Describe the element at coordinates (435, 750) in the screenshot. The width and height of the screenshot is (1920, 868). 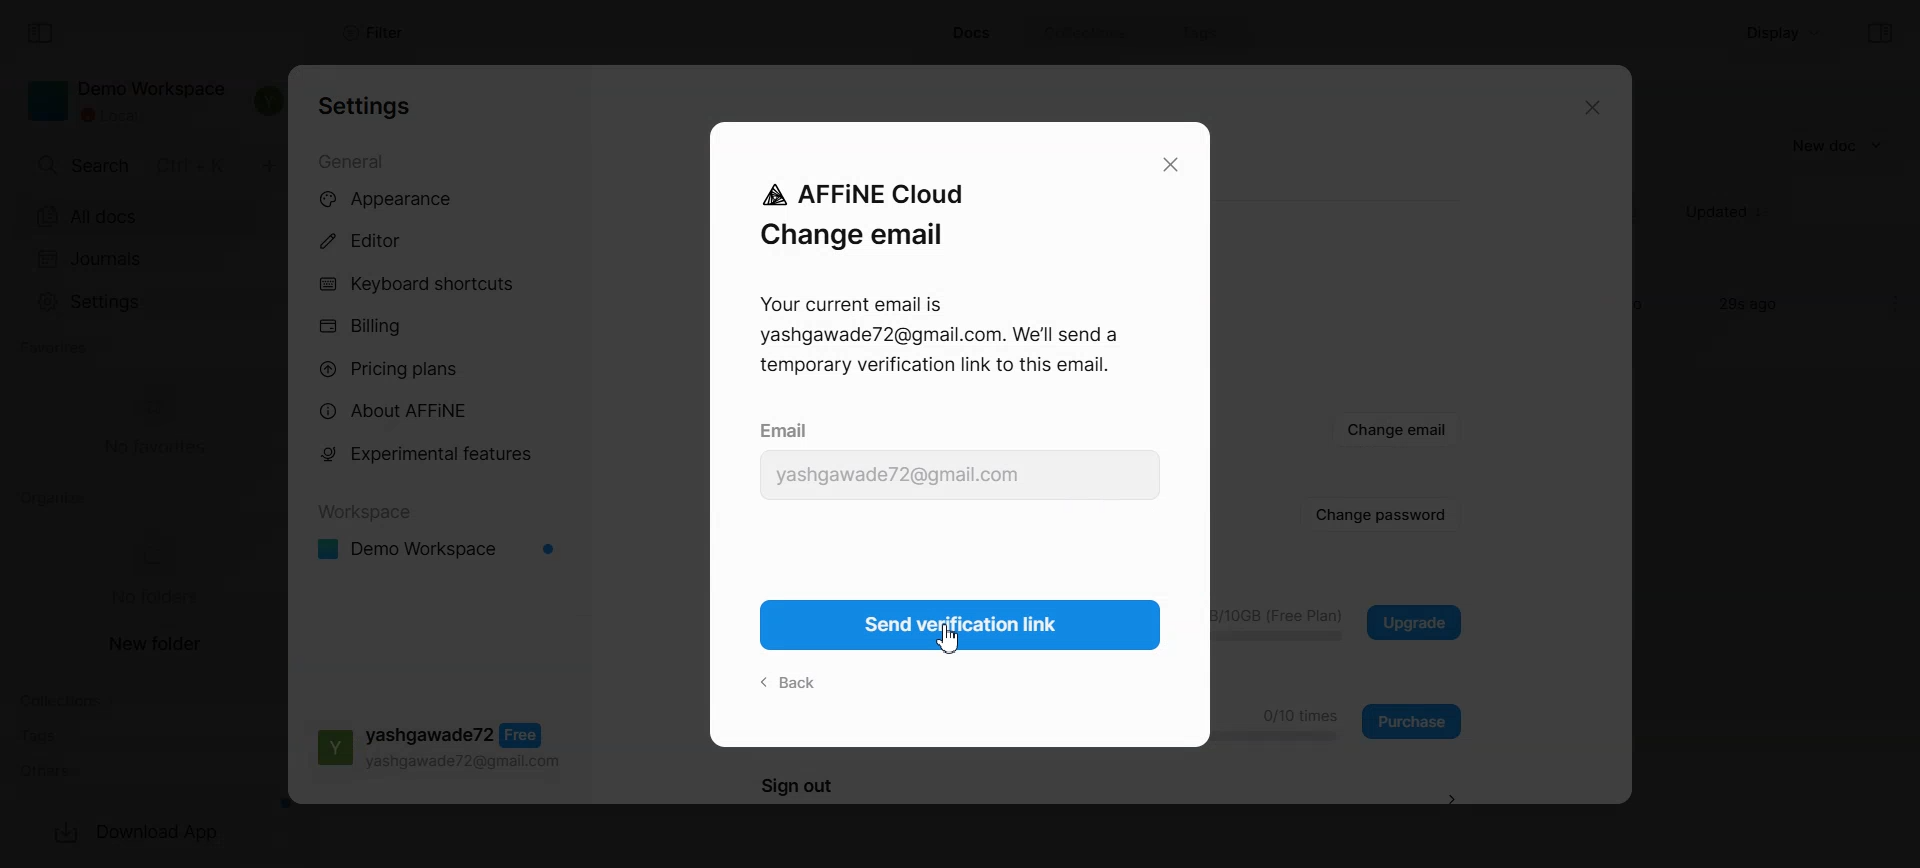
I see `Free Plans` at that location.